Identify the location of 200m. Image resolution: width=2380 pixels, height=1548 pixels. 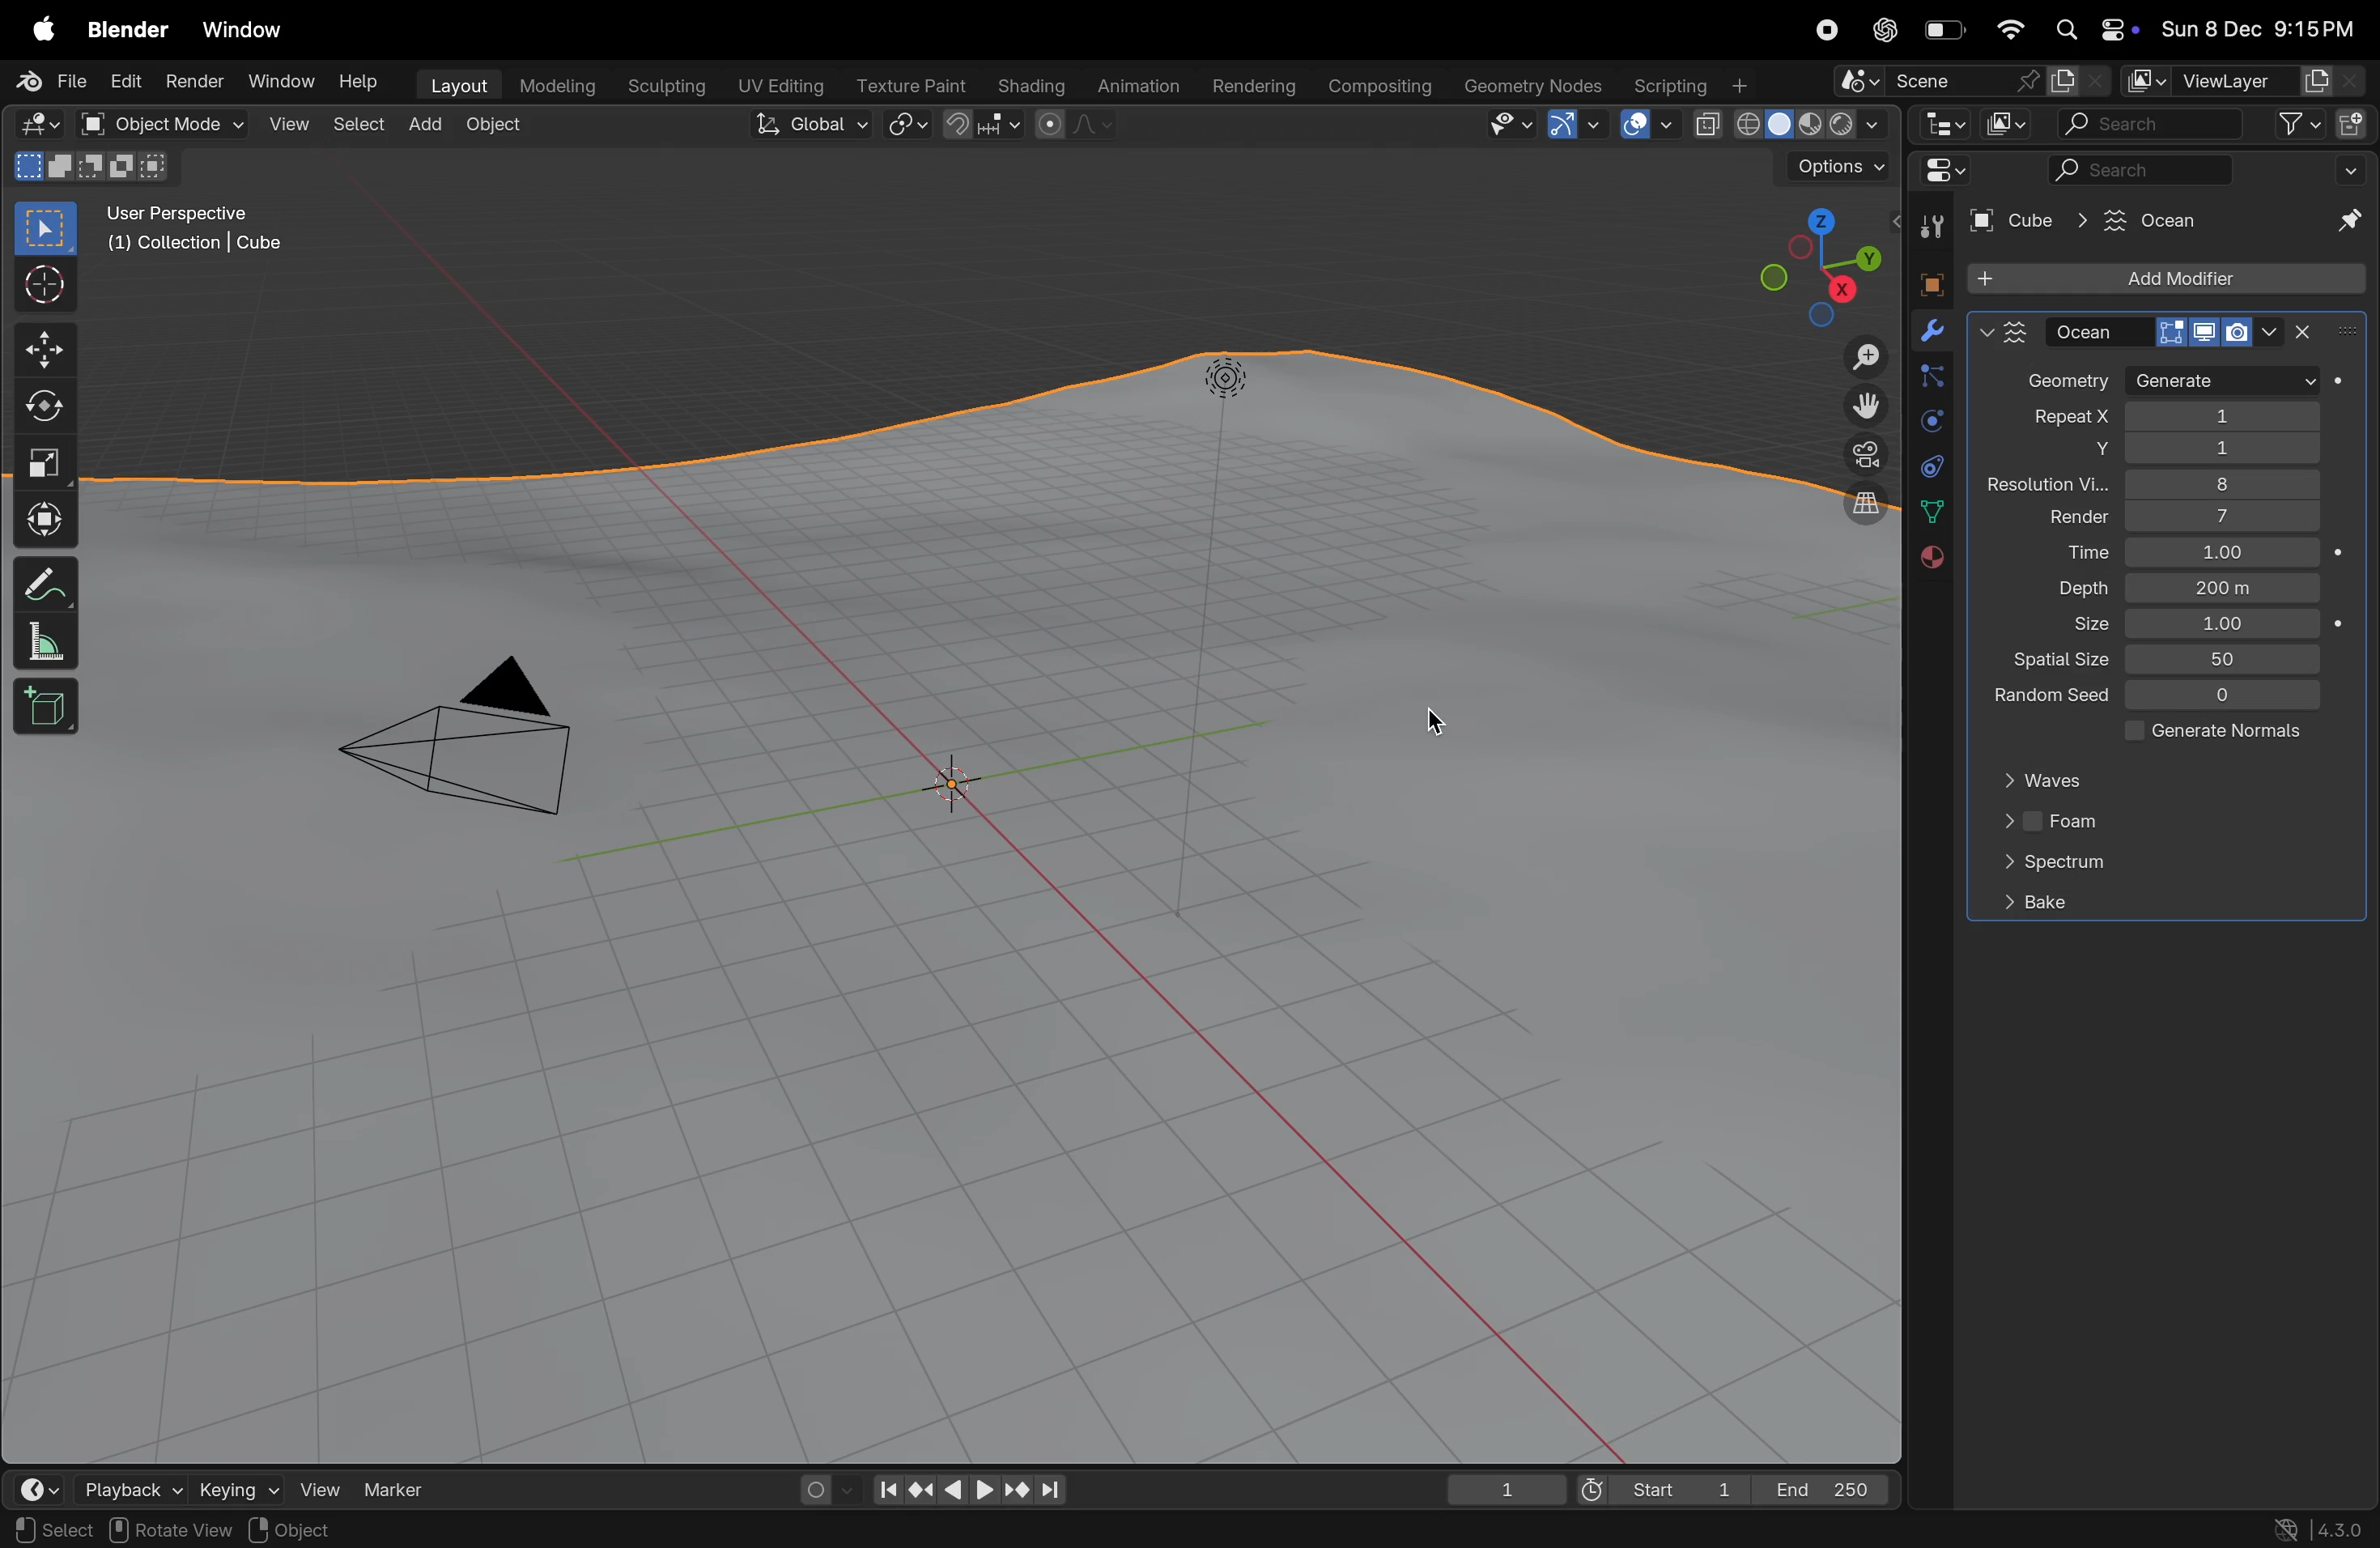
(2226, 589).